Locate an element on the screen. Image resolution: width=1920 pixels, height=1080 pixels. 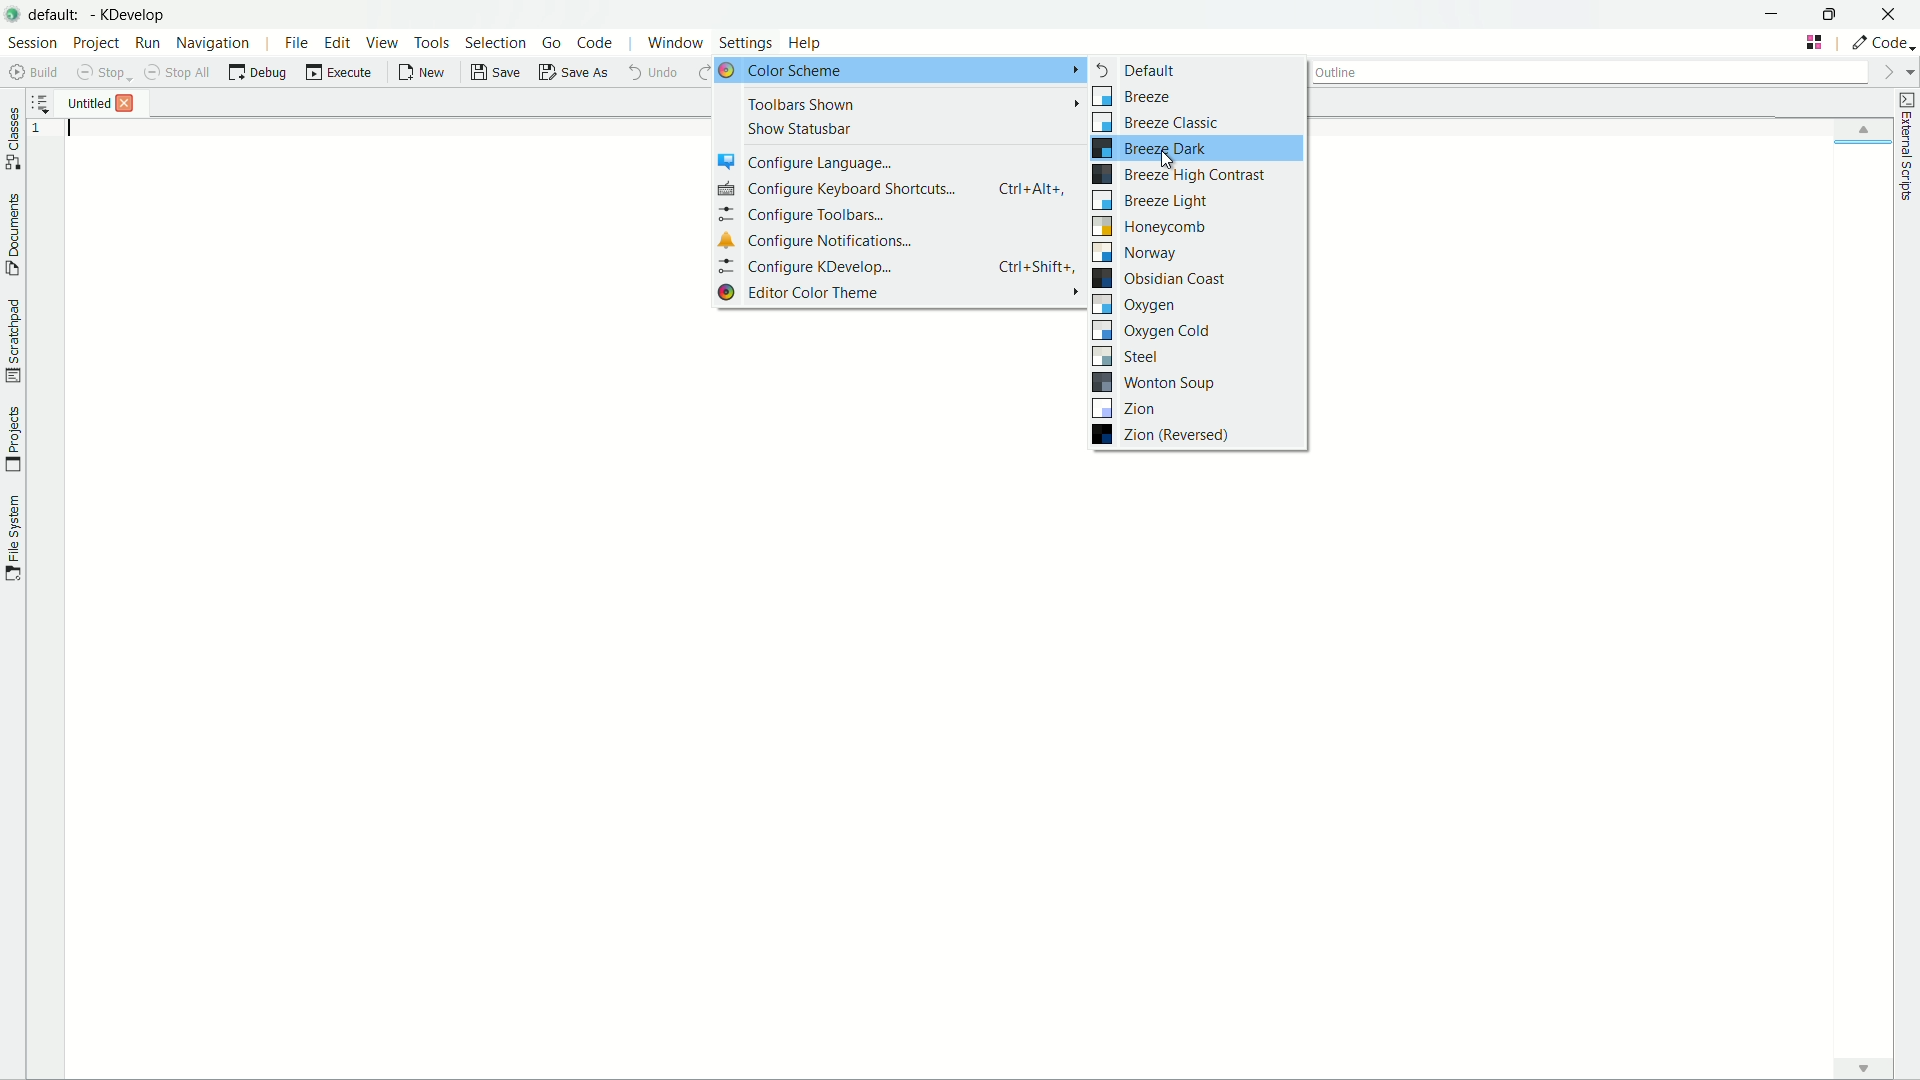
Breeze dark is located at coordinates (1176, 149).